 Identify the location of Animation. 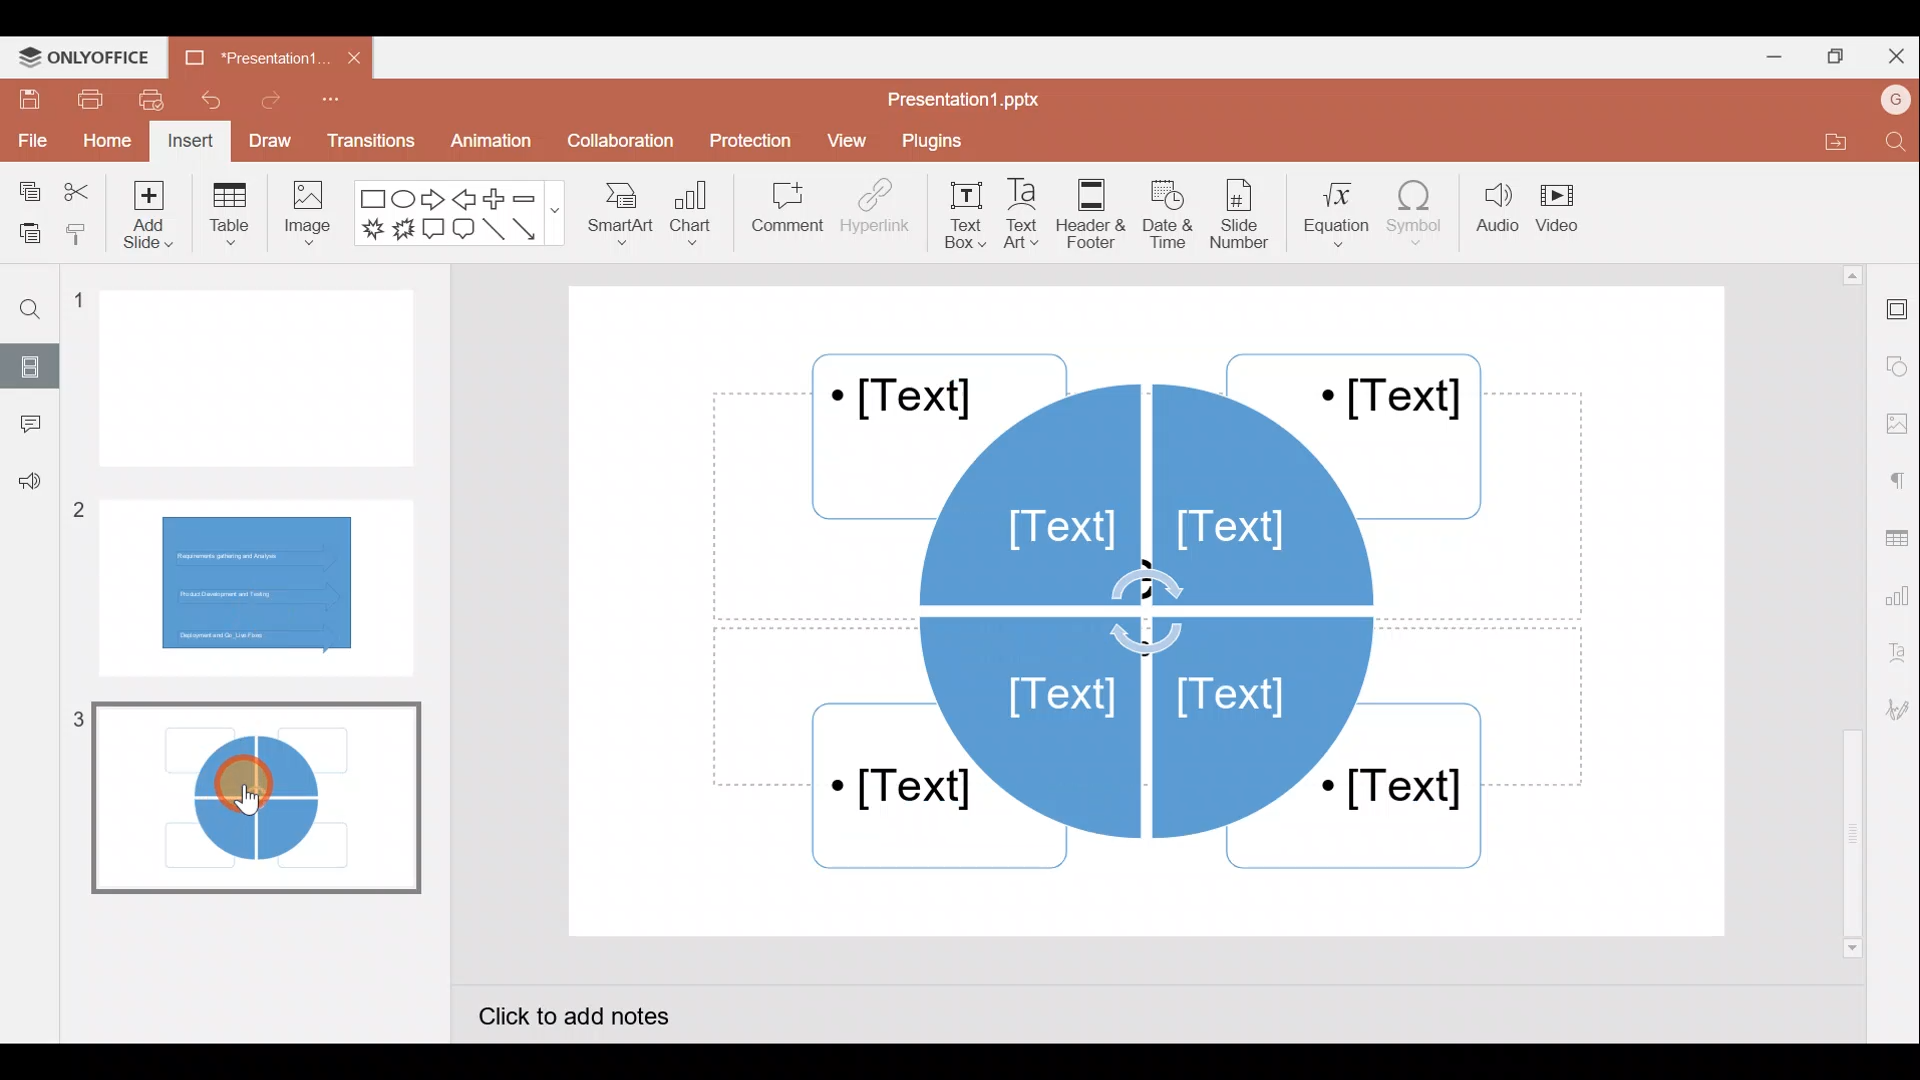
(487, 140).